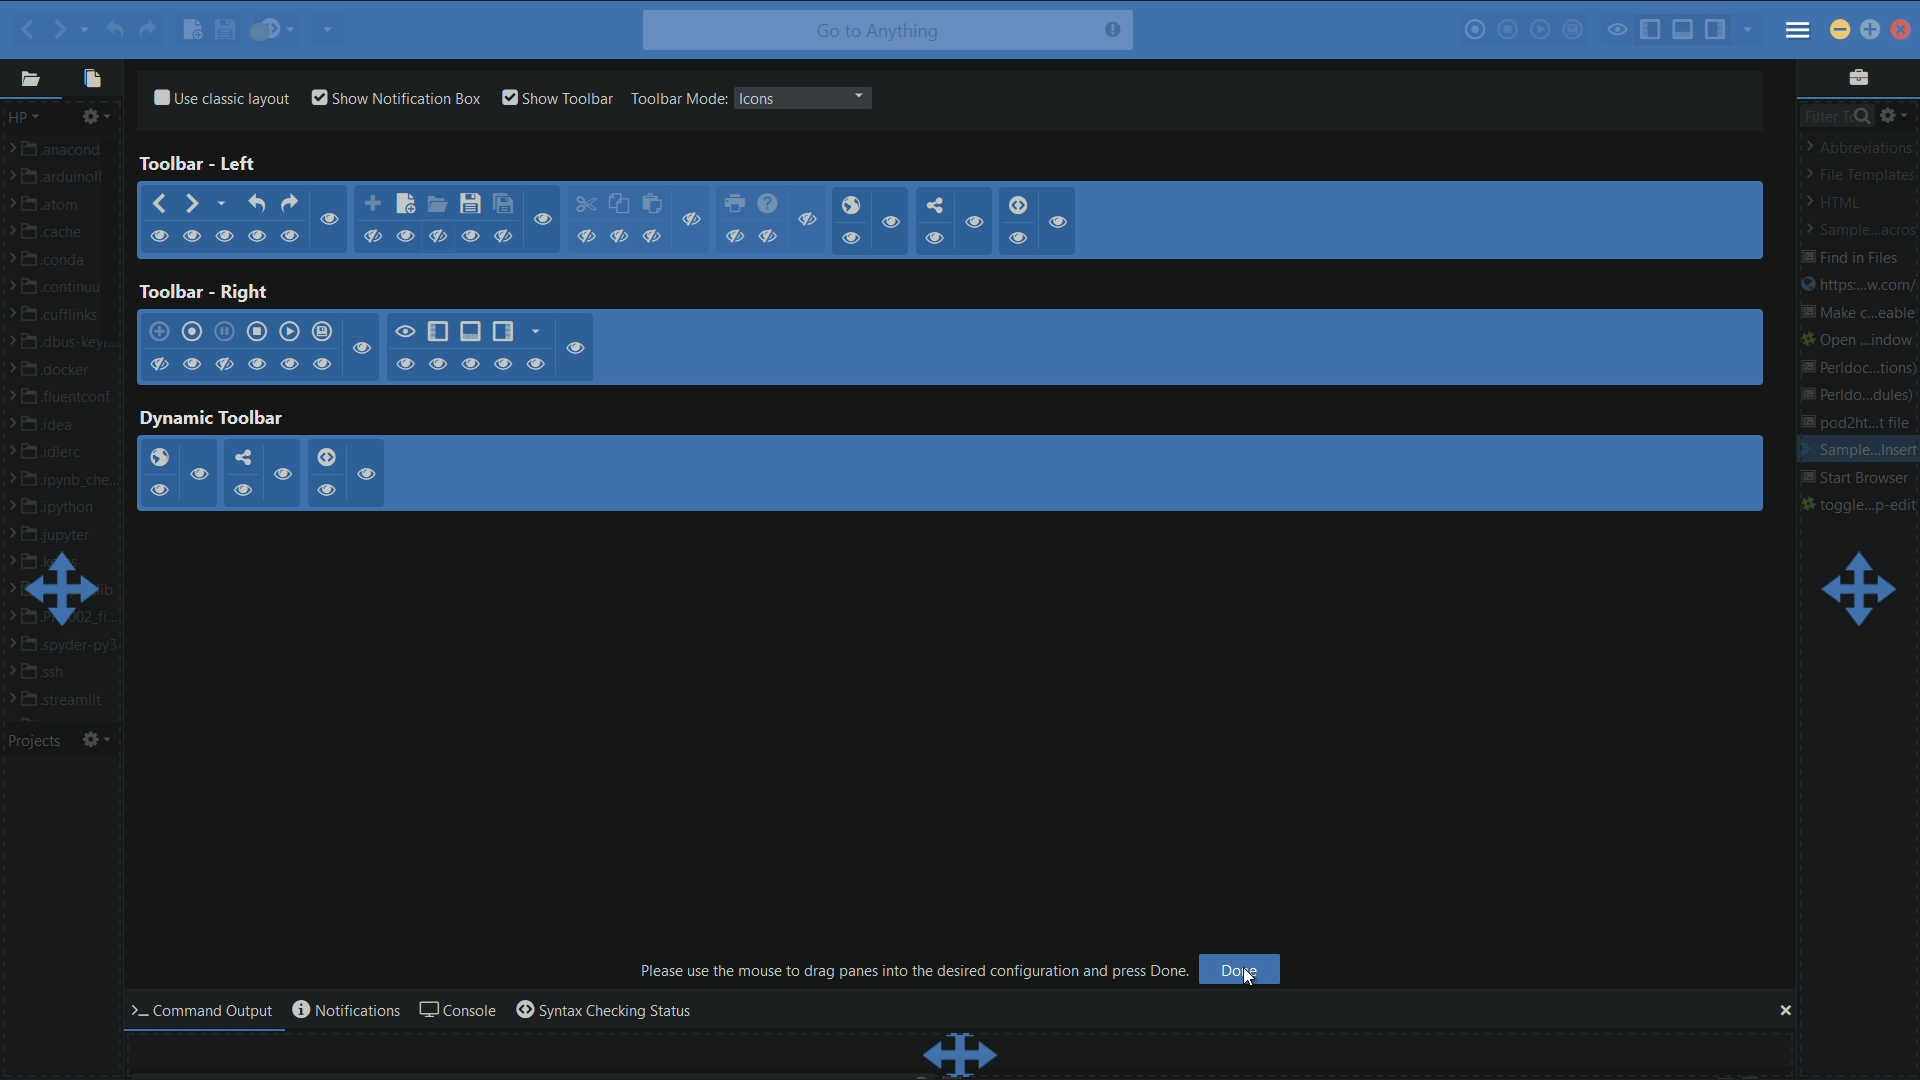 The width and height of the screenshot is (1920, 1080). Describe the element at coordinates (240, 458) in the screenshot. I see `share current file` at that location.